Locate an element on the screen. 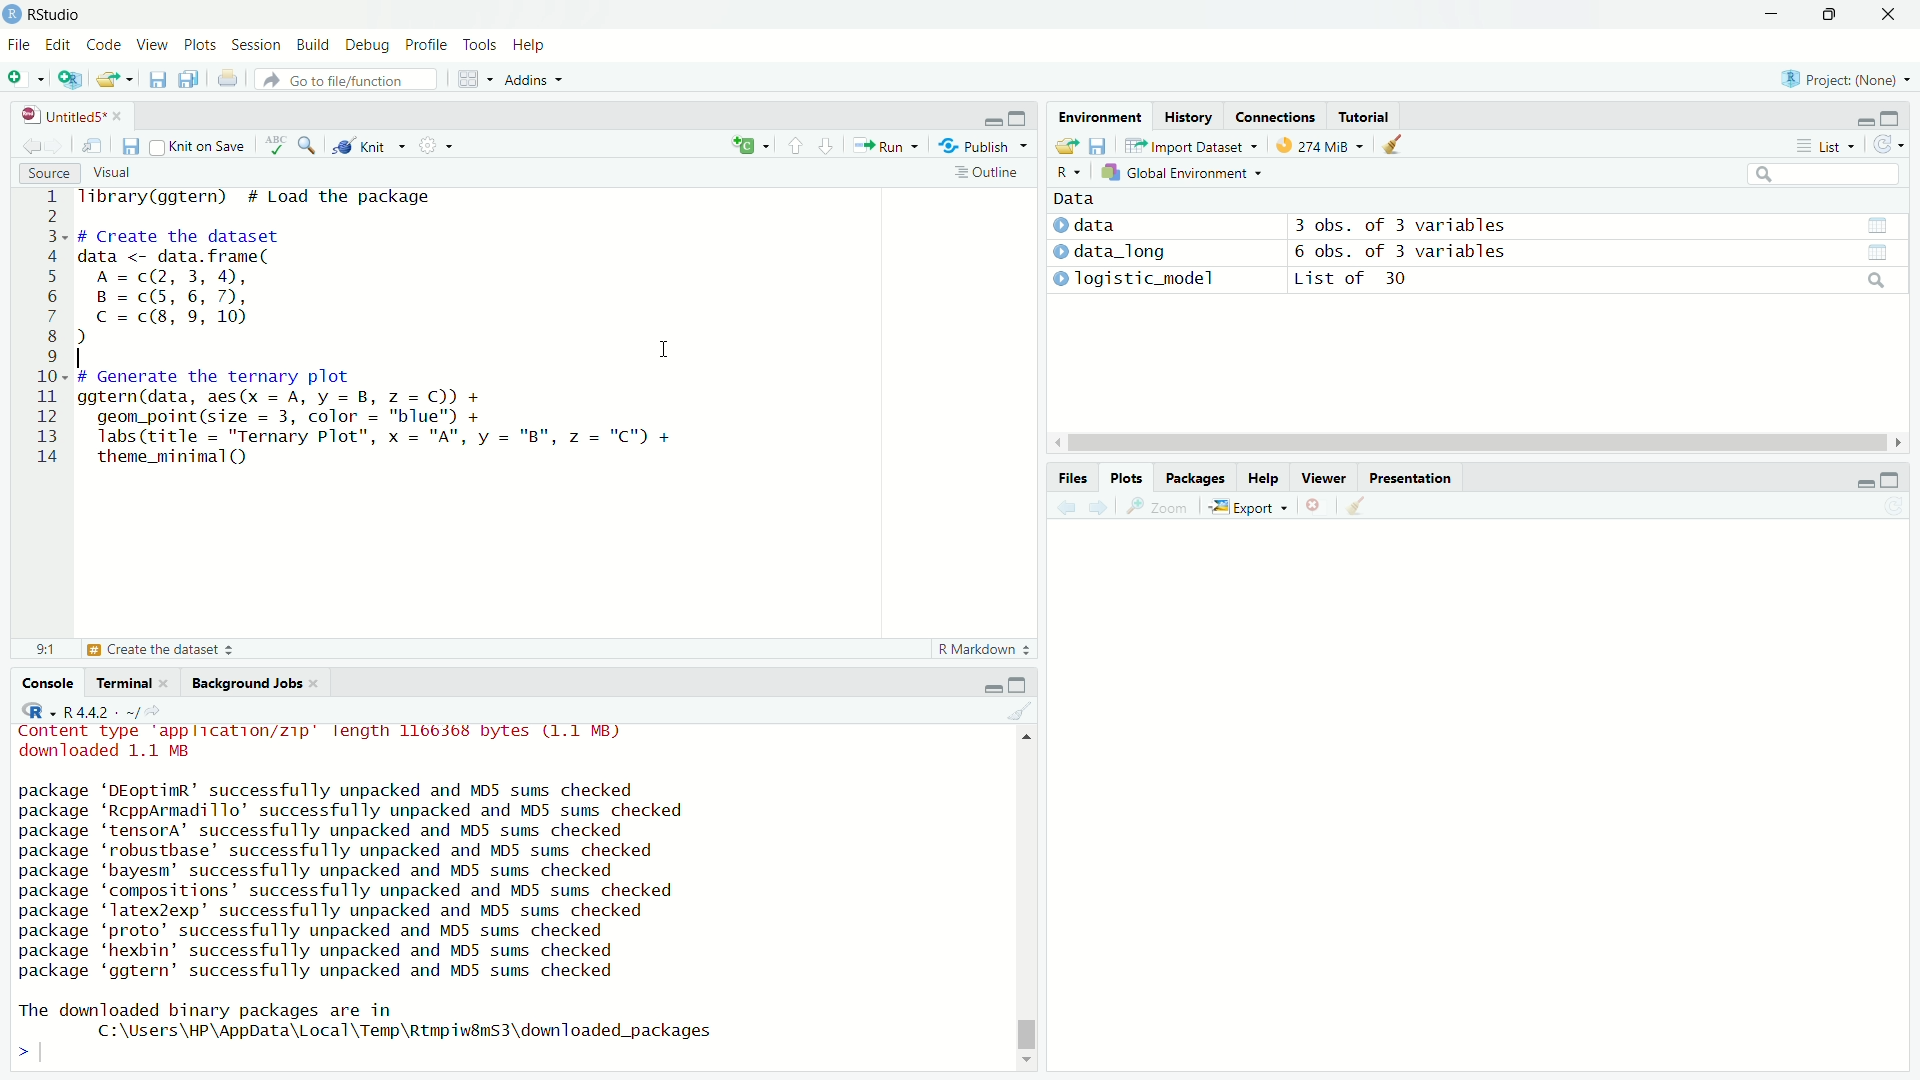  RStudio is located at coordinates (48, 13).